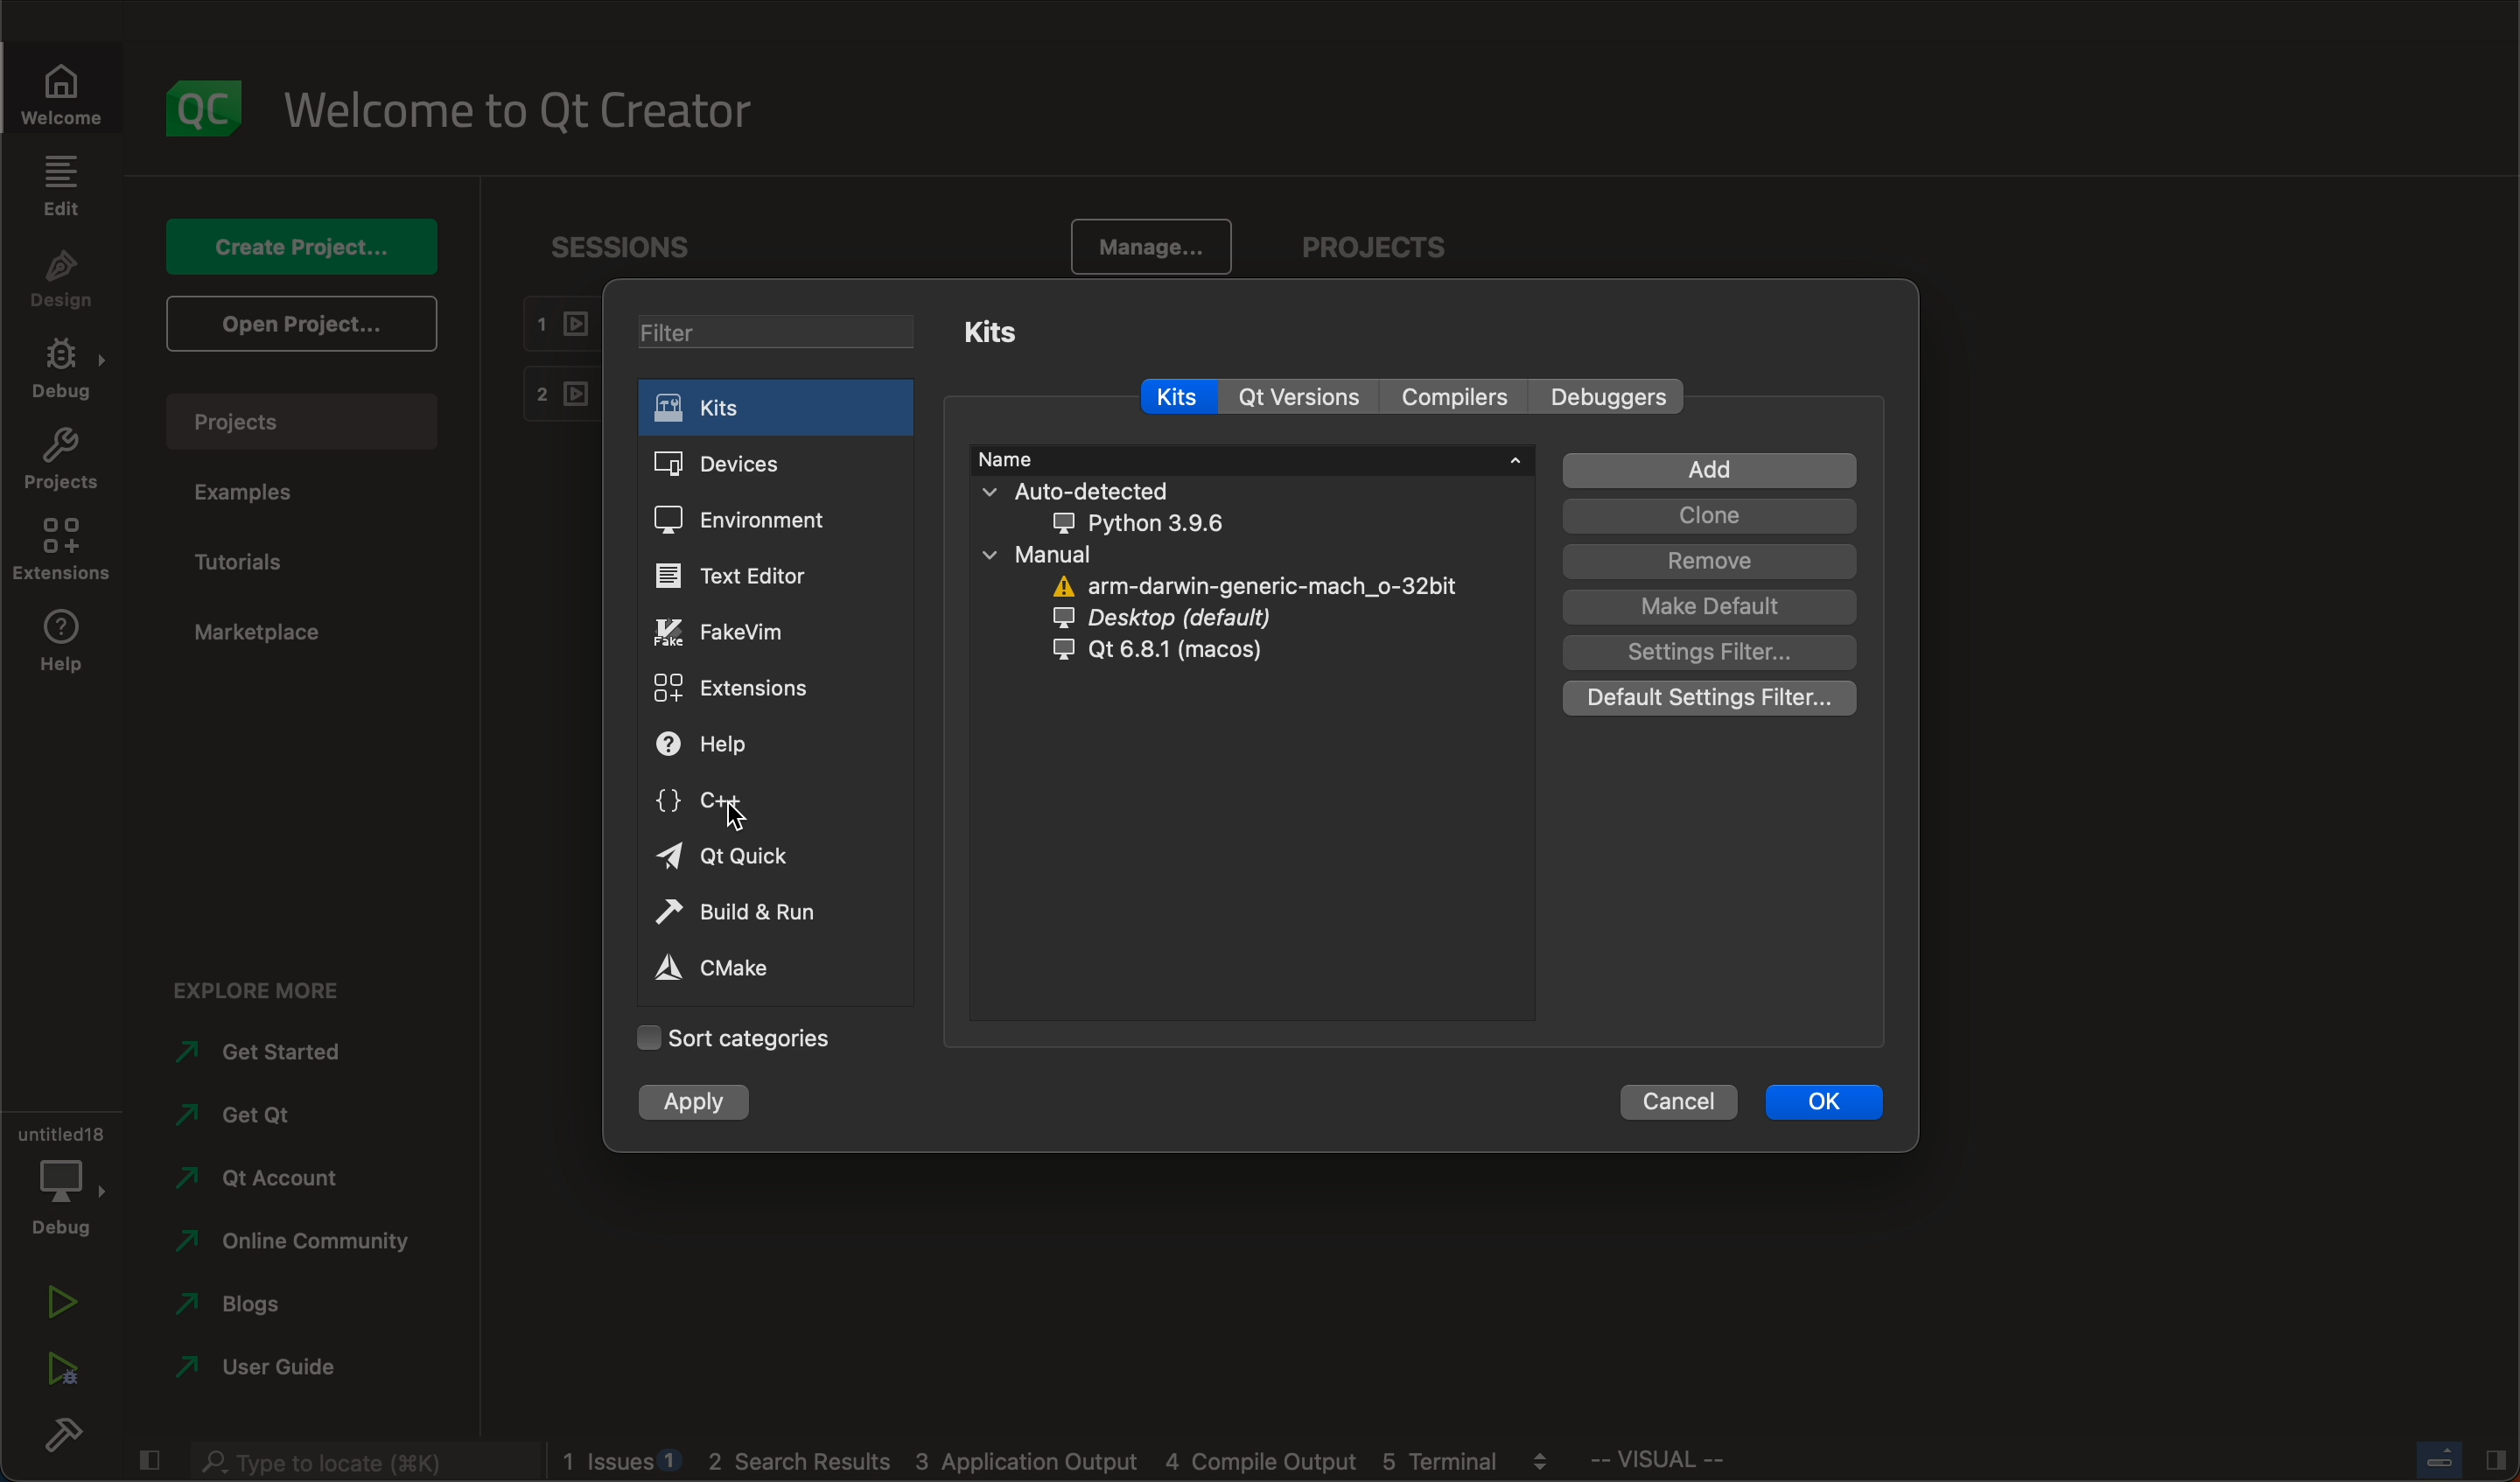 Image resolution: width=2520 pixels, height=1482 pixels. I want to click on help, so click(728, 747).